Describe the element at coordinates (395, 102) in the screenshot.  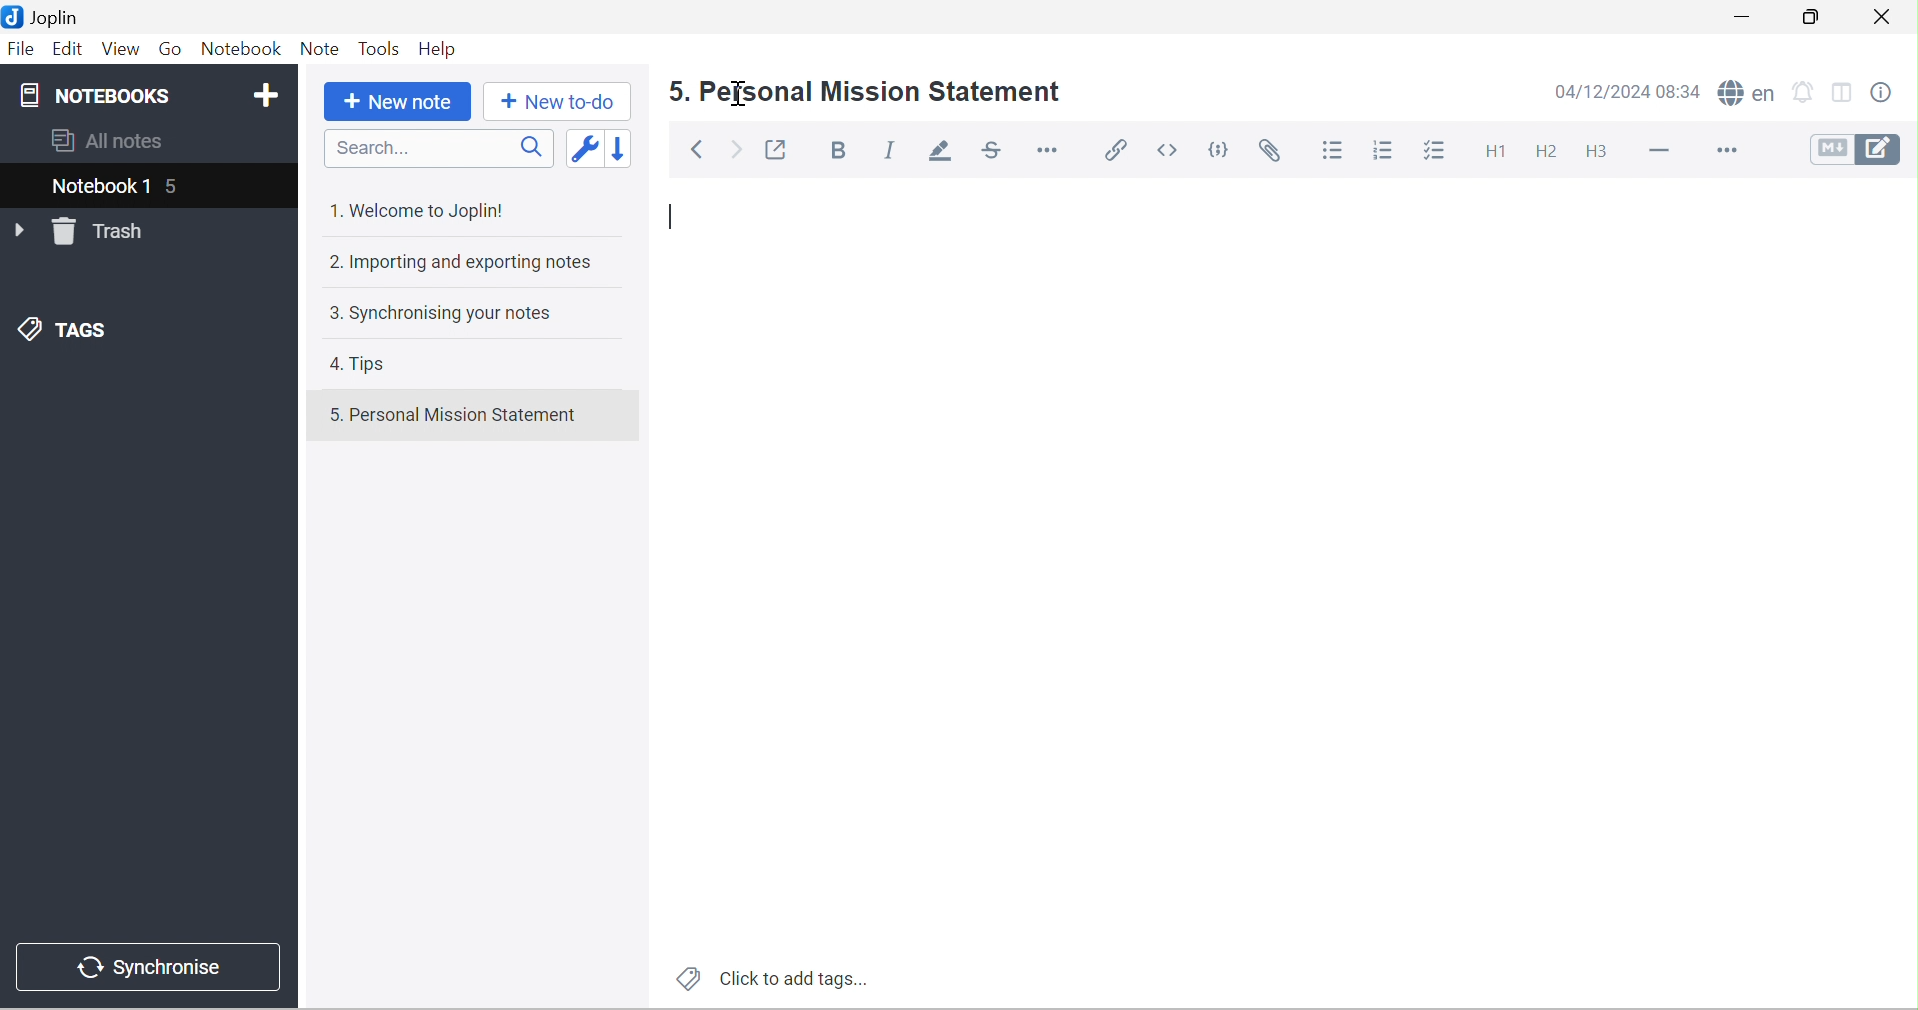
I see `New note` at that location.